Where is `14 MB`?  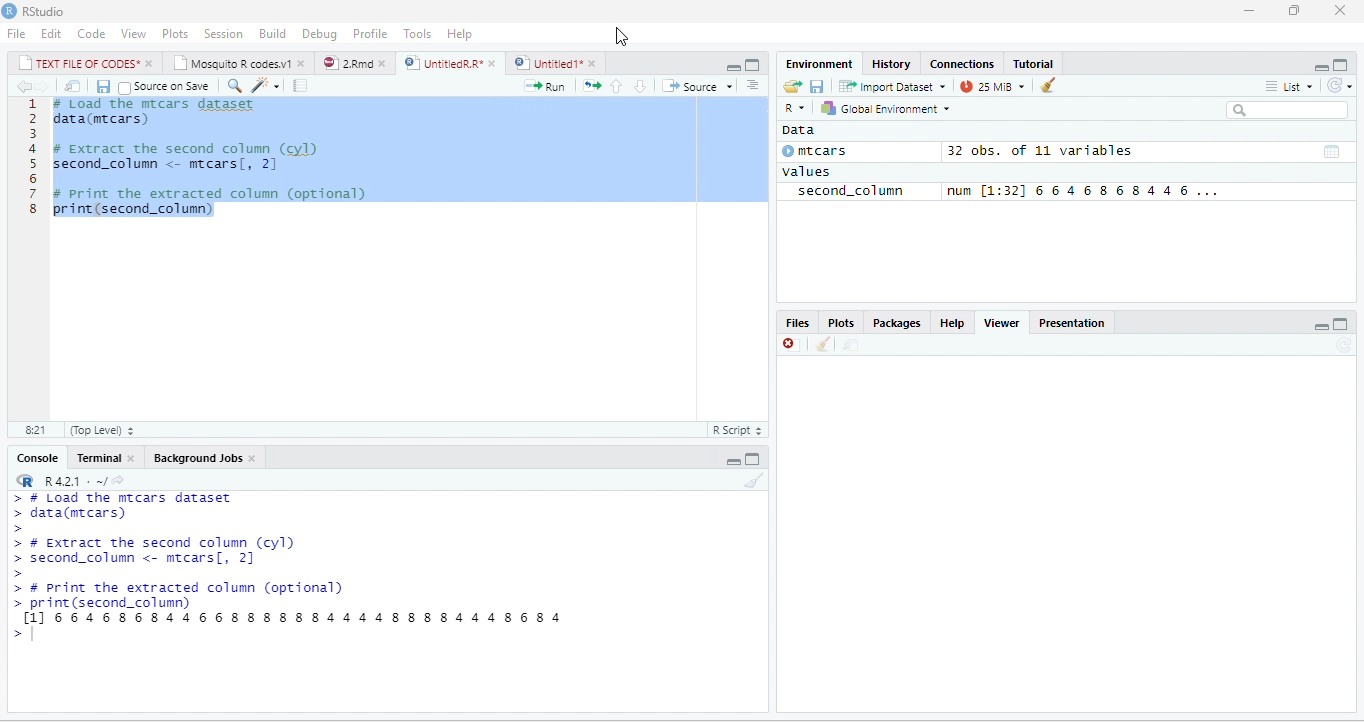 14 MB is located at coordinates (993, 86).